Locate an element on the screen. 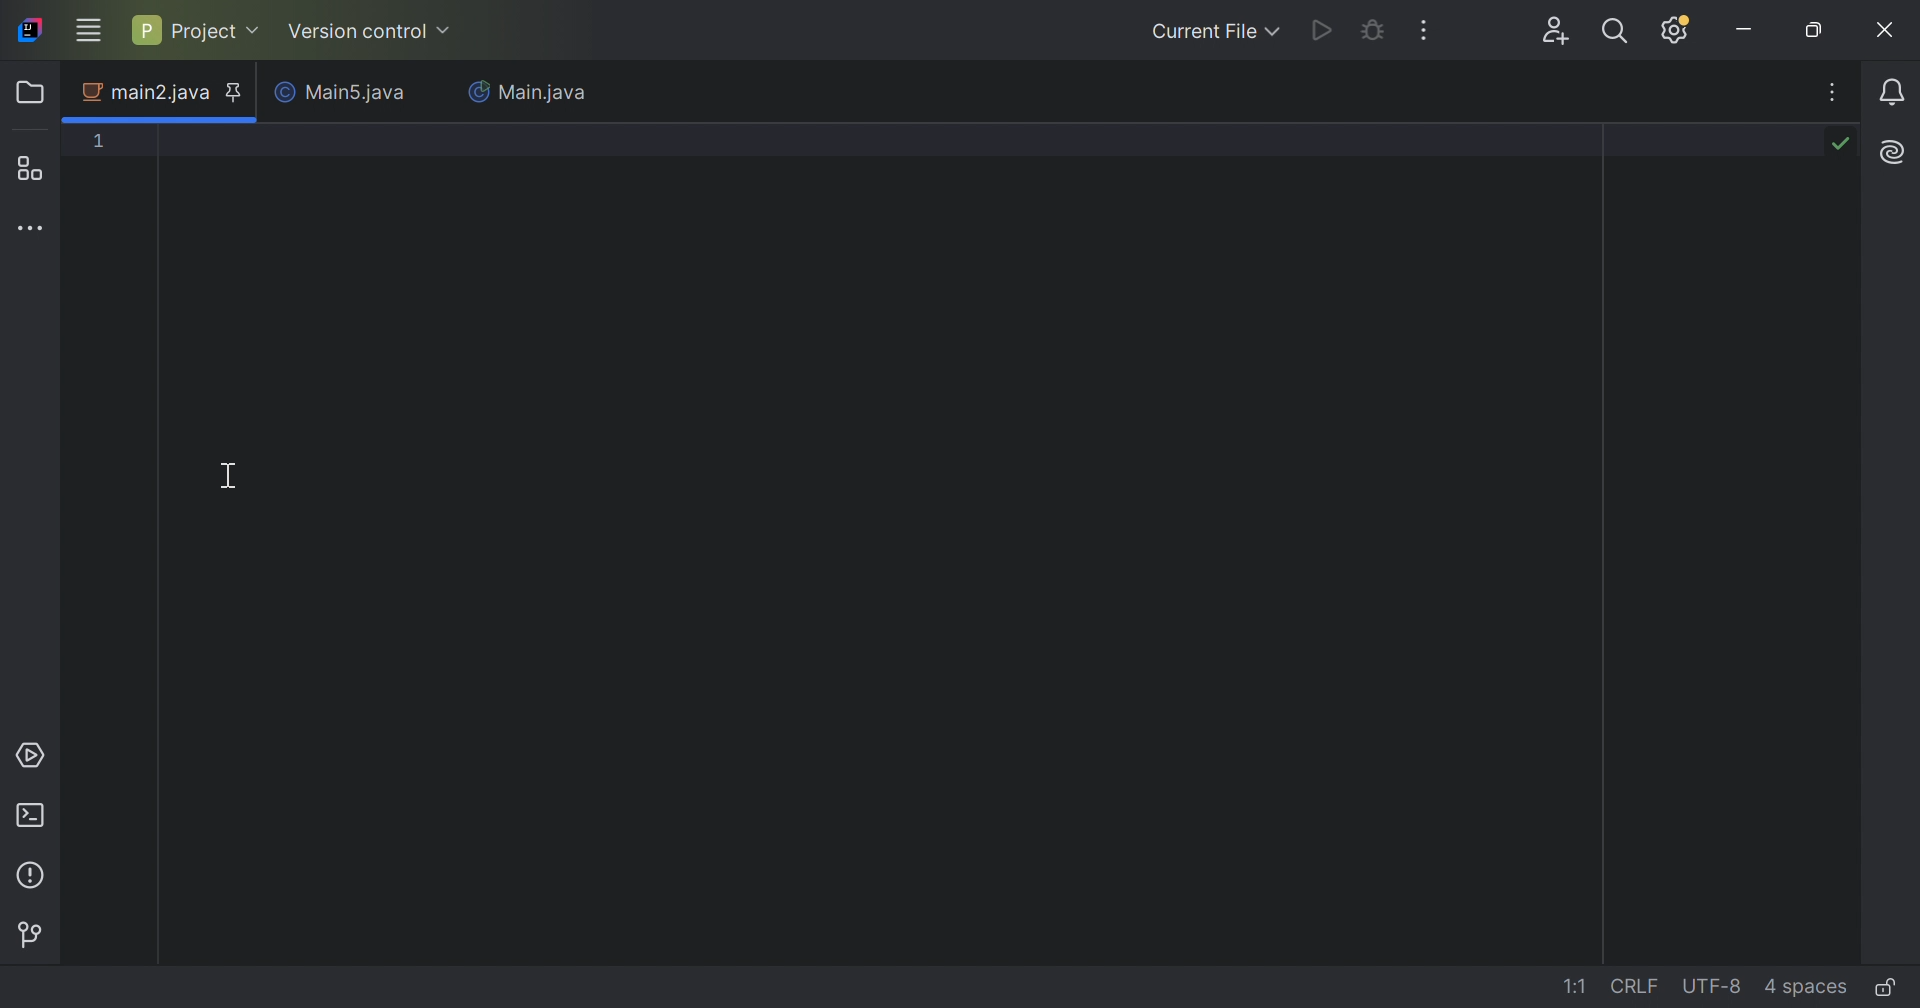 The image size is (1920, 1008). Main5.java is located at coordinates (345, 94).